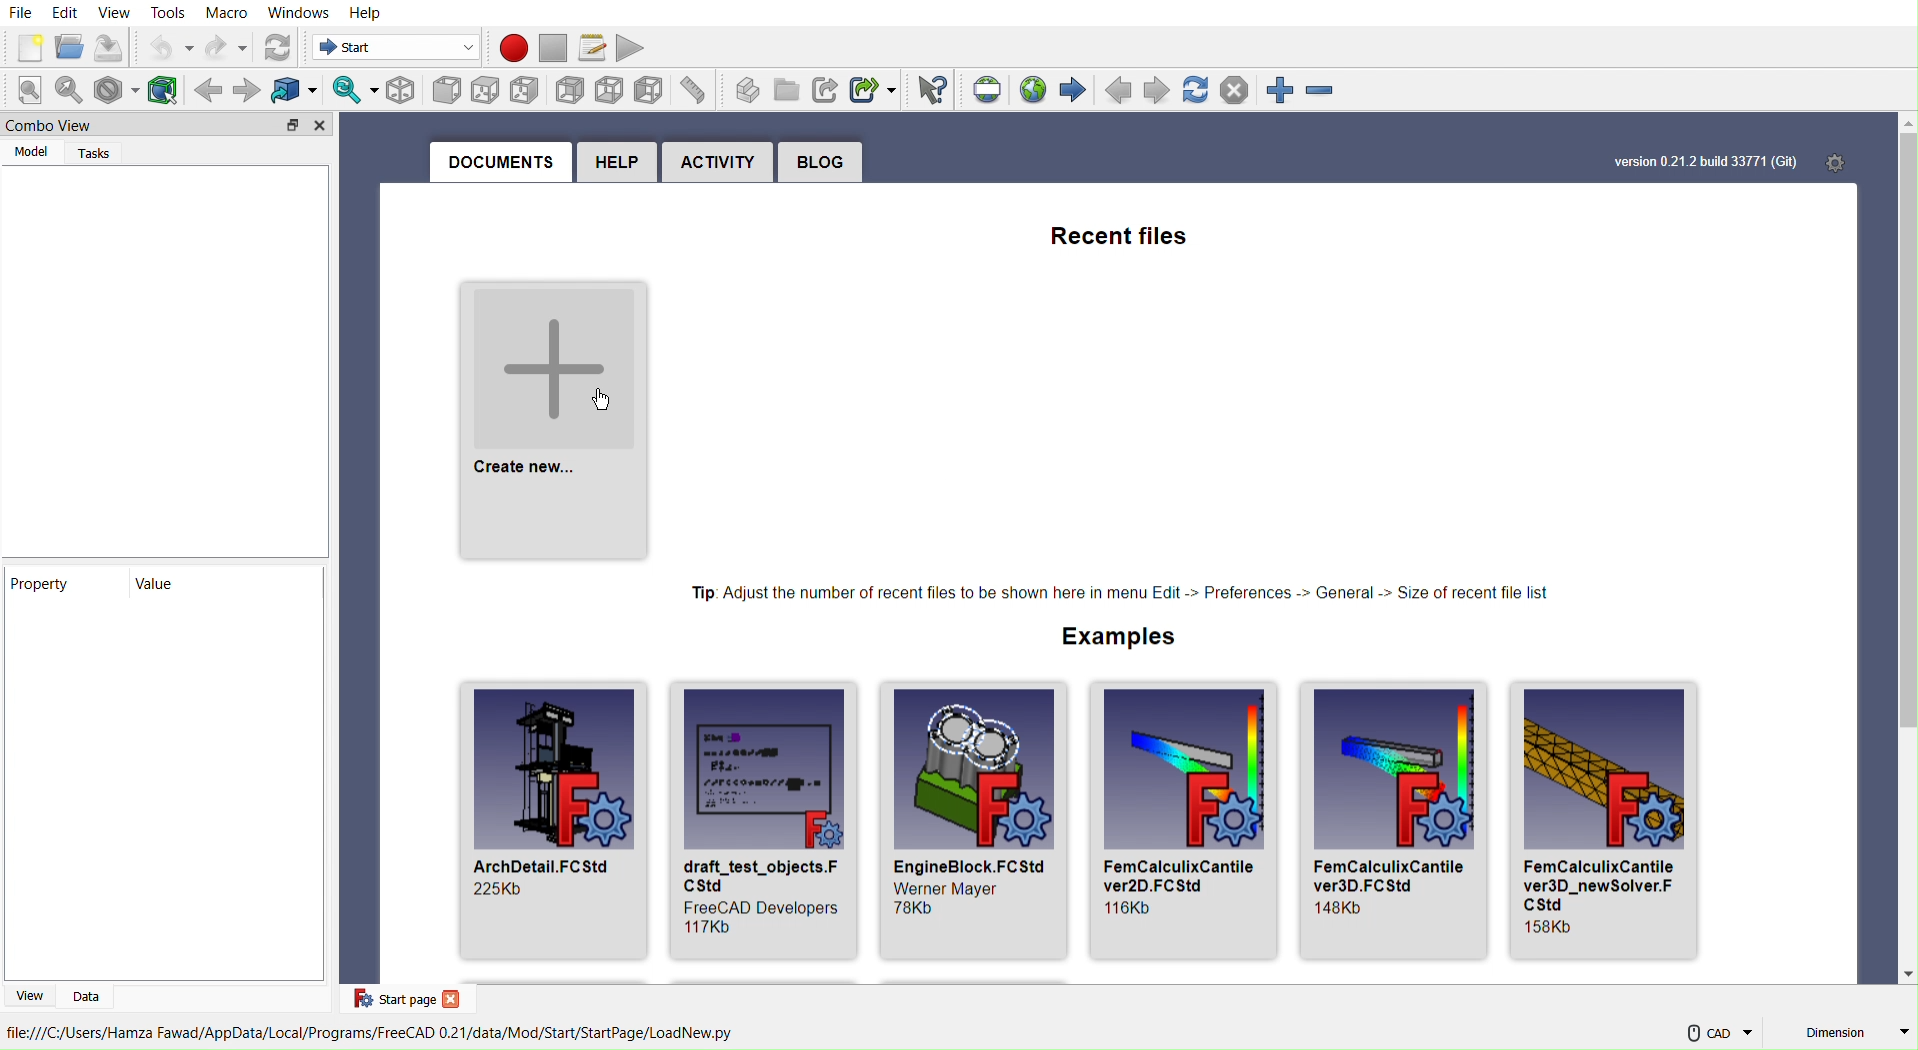  Describe the element at coordinates (1617, 821) in the screenshot. I see `FemCalculixCantile ver3D_newSolver.FC Std 158kb` at that location.